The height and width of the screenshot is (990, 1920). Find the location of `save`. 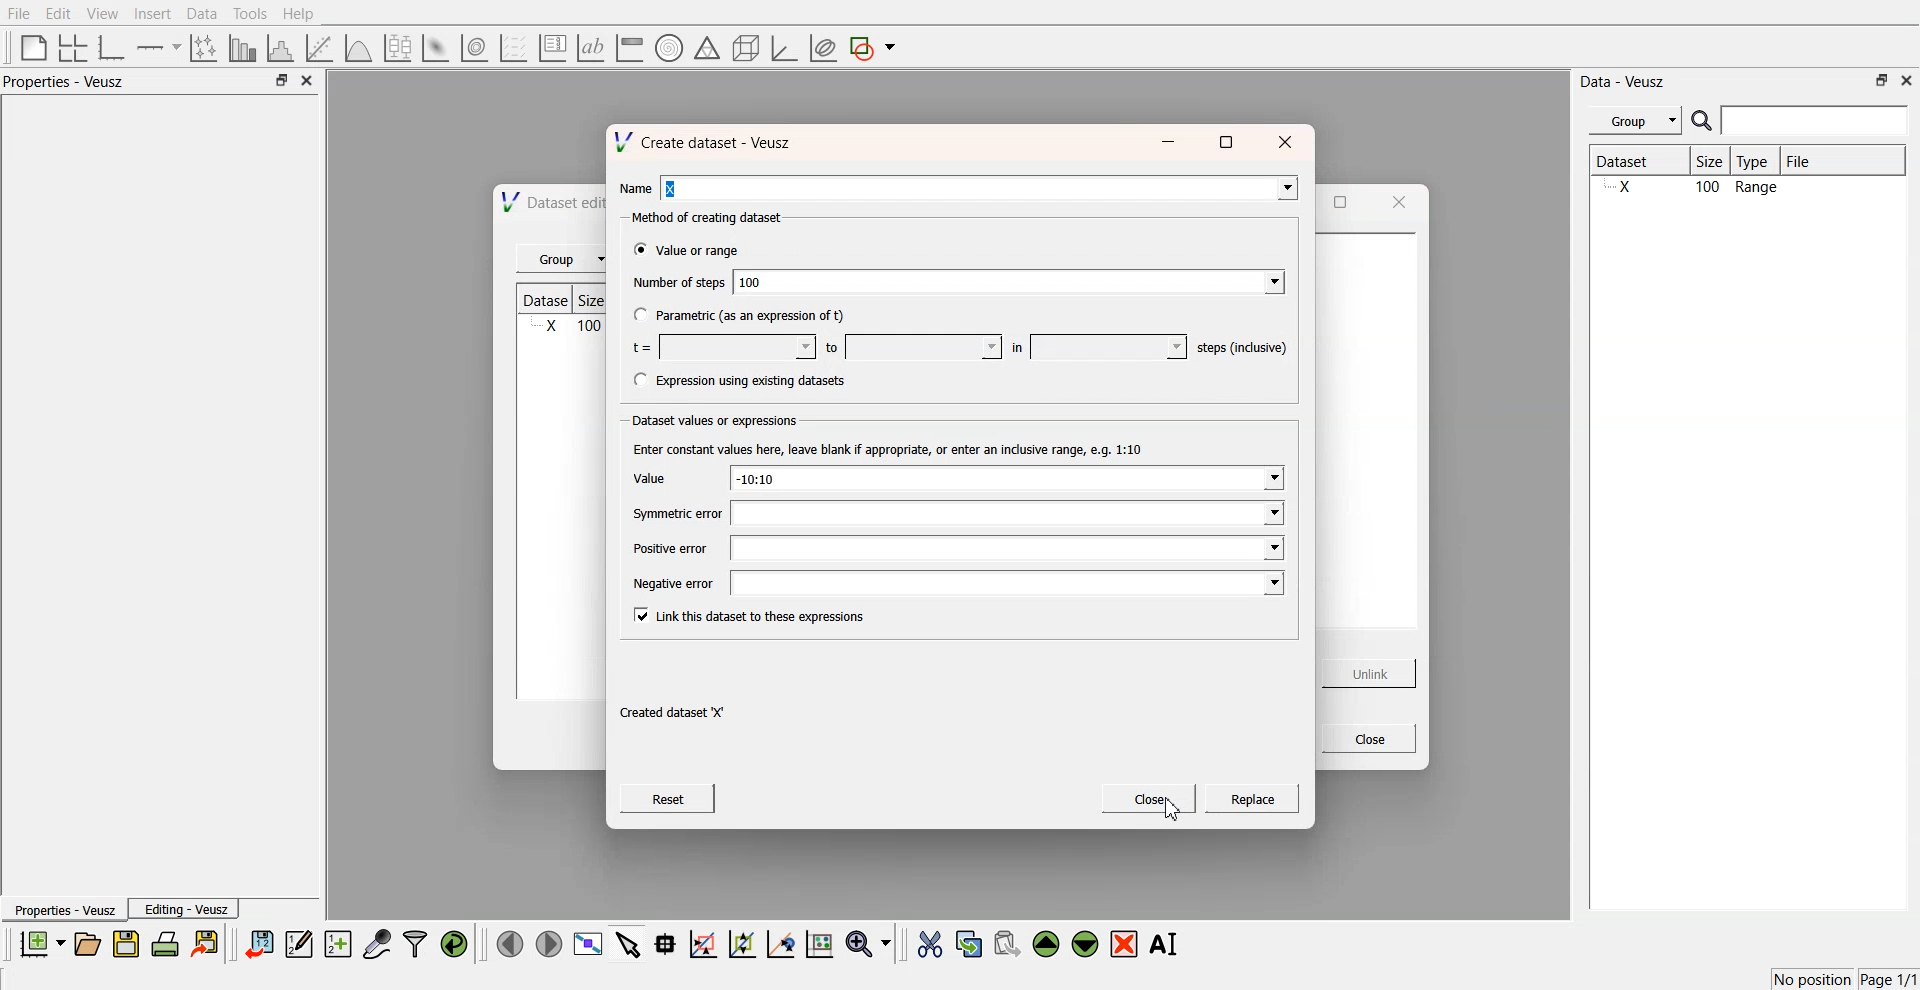

save is located at coordinates (129, 944).